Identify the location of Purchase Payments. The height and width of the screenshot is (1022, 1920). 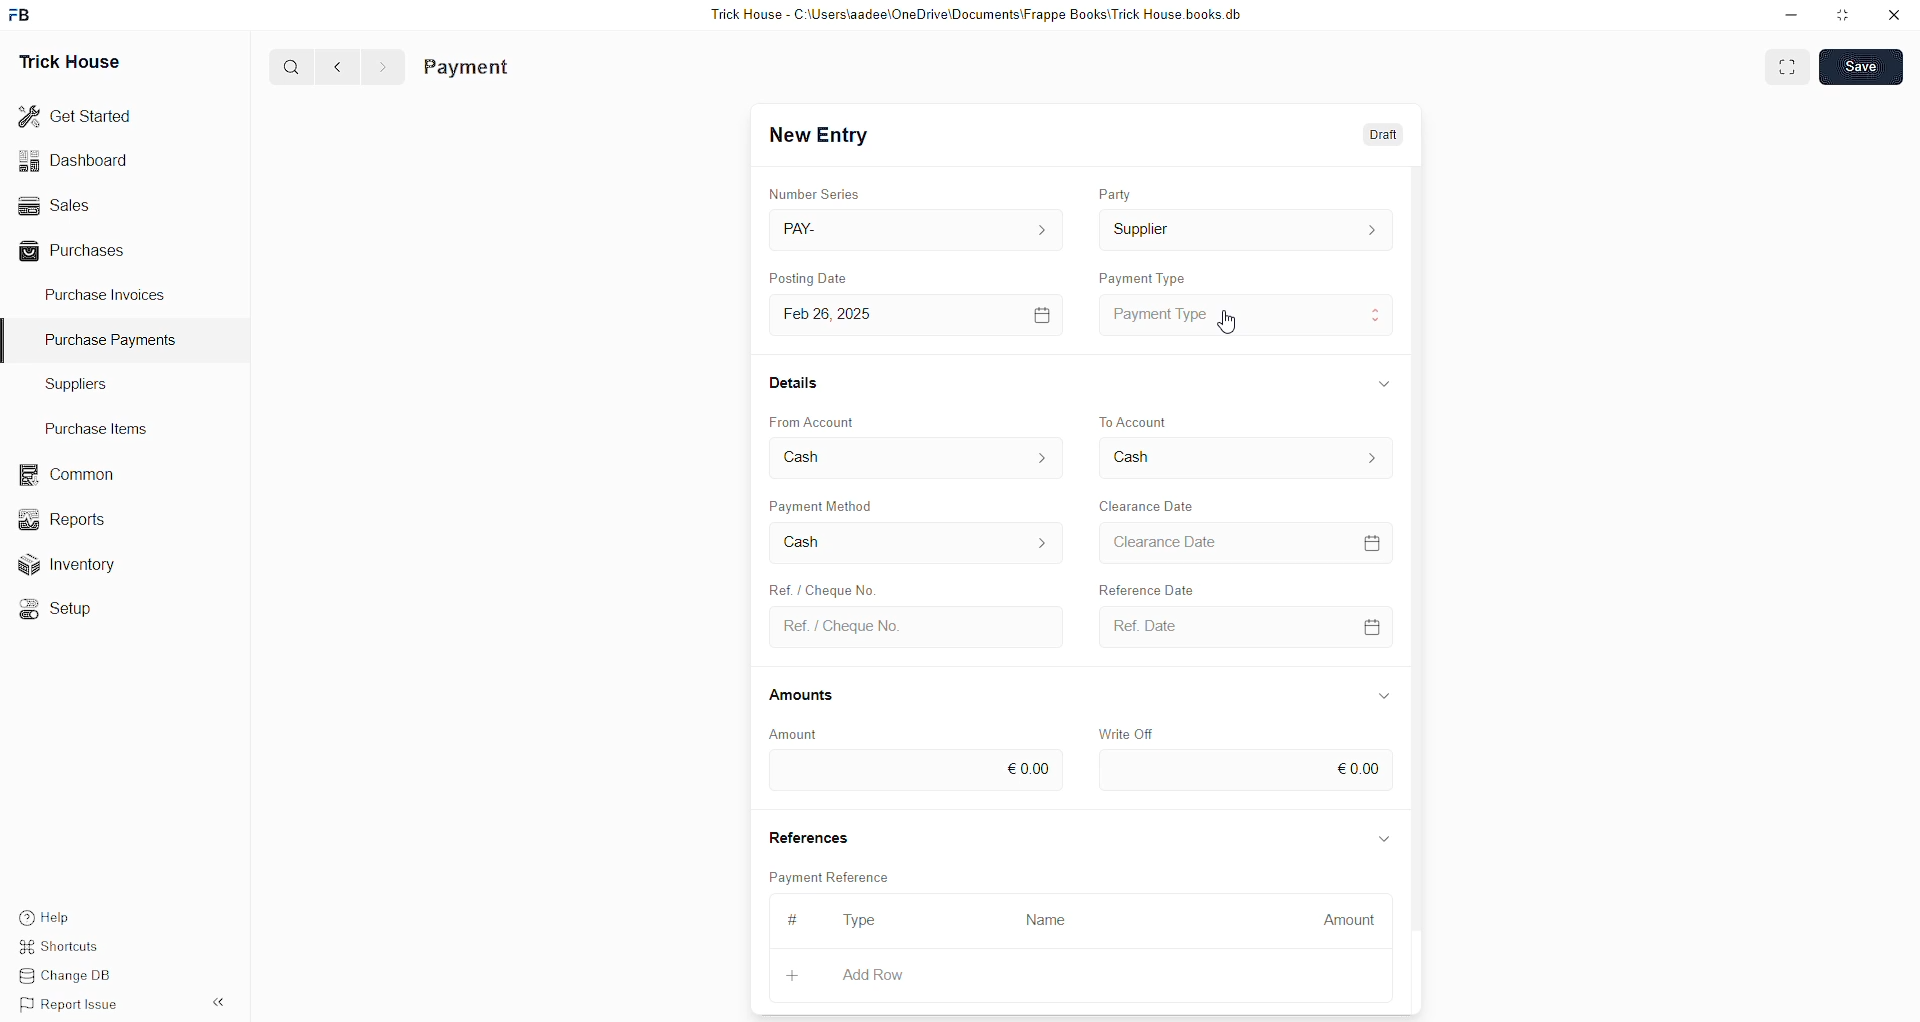
(117, 340).